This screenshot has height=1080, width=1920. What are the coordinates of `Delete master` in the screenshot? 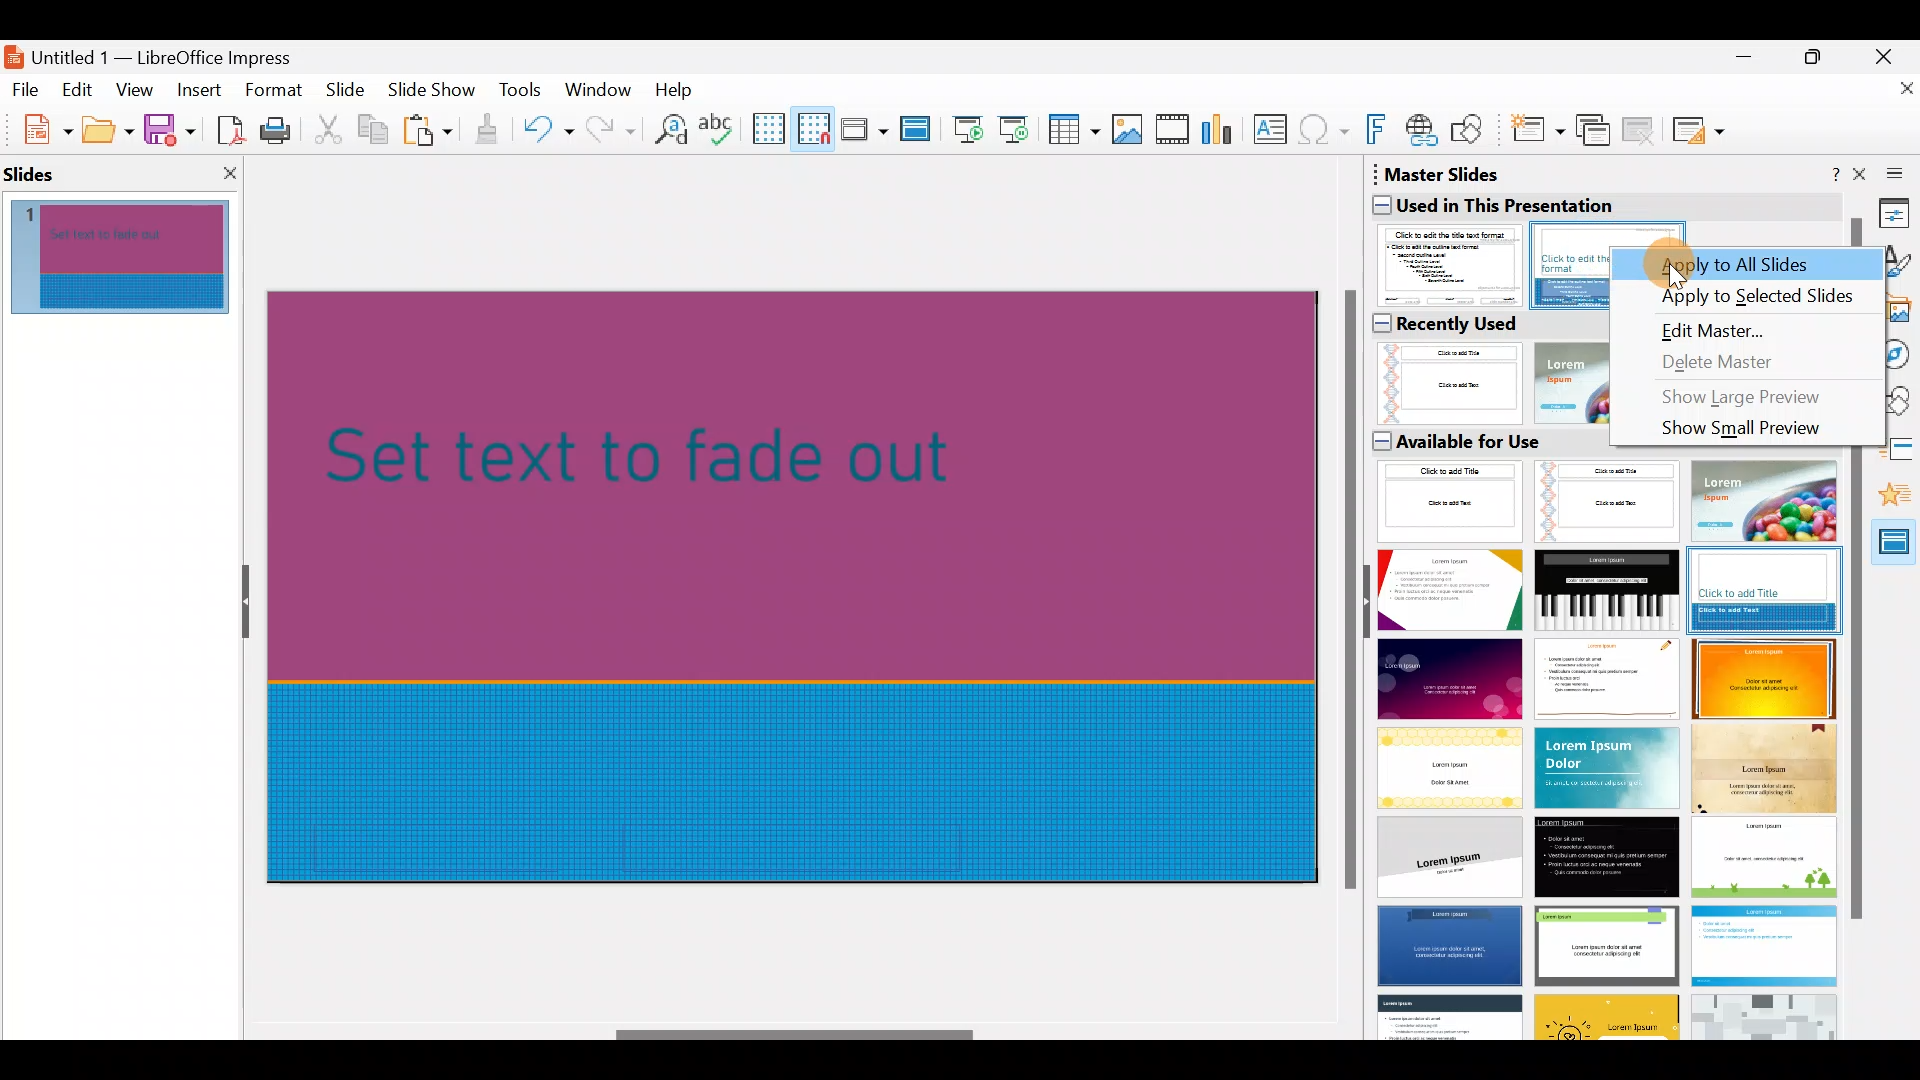 It's located at (1733, 361).